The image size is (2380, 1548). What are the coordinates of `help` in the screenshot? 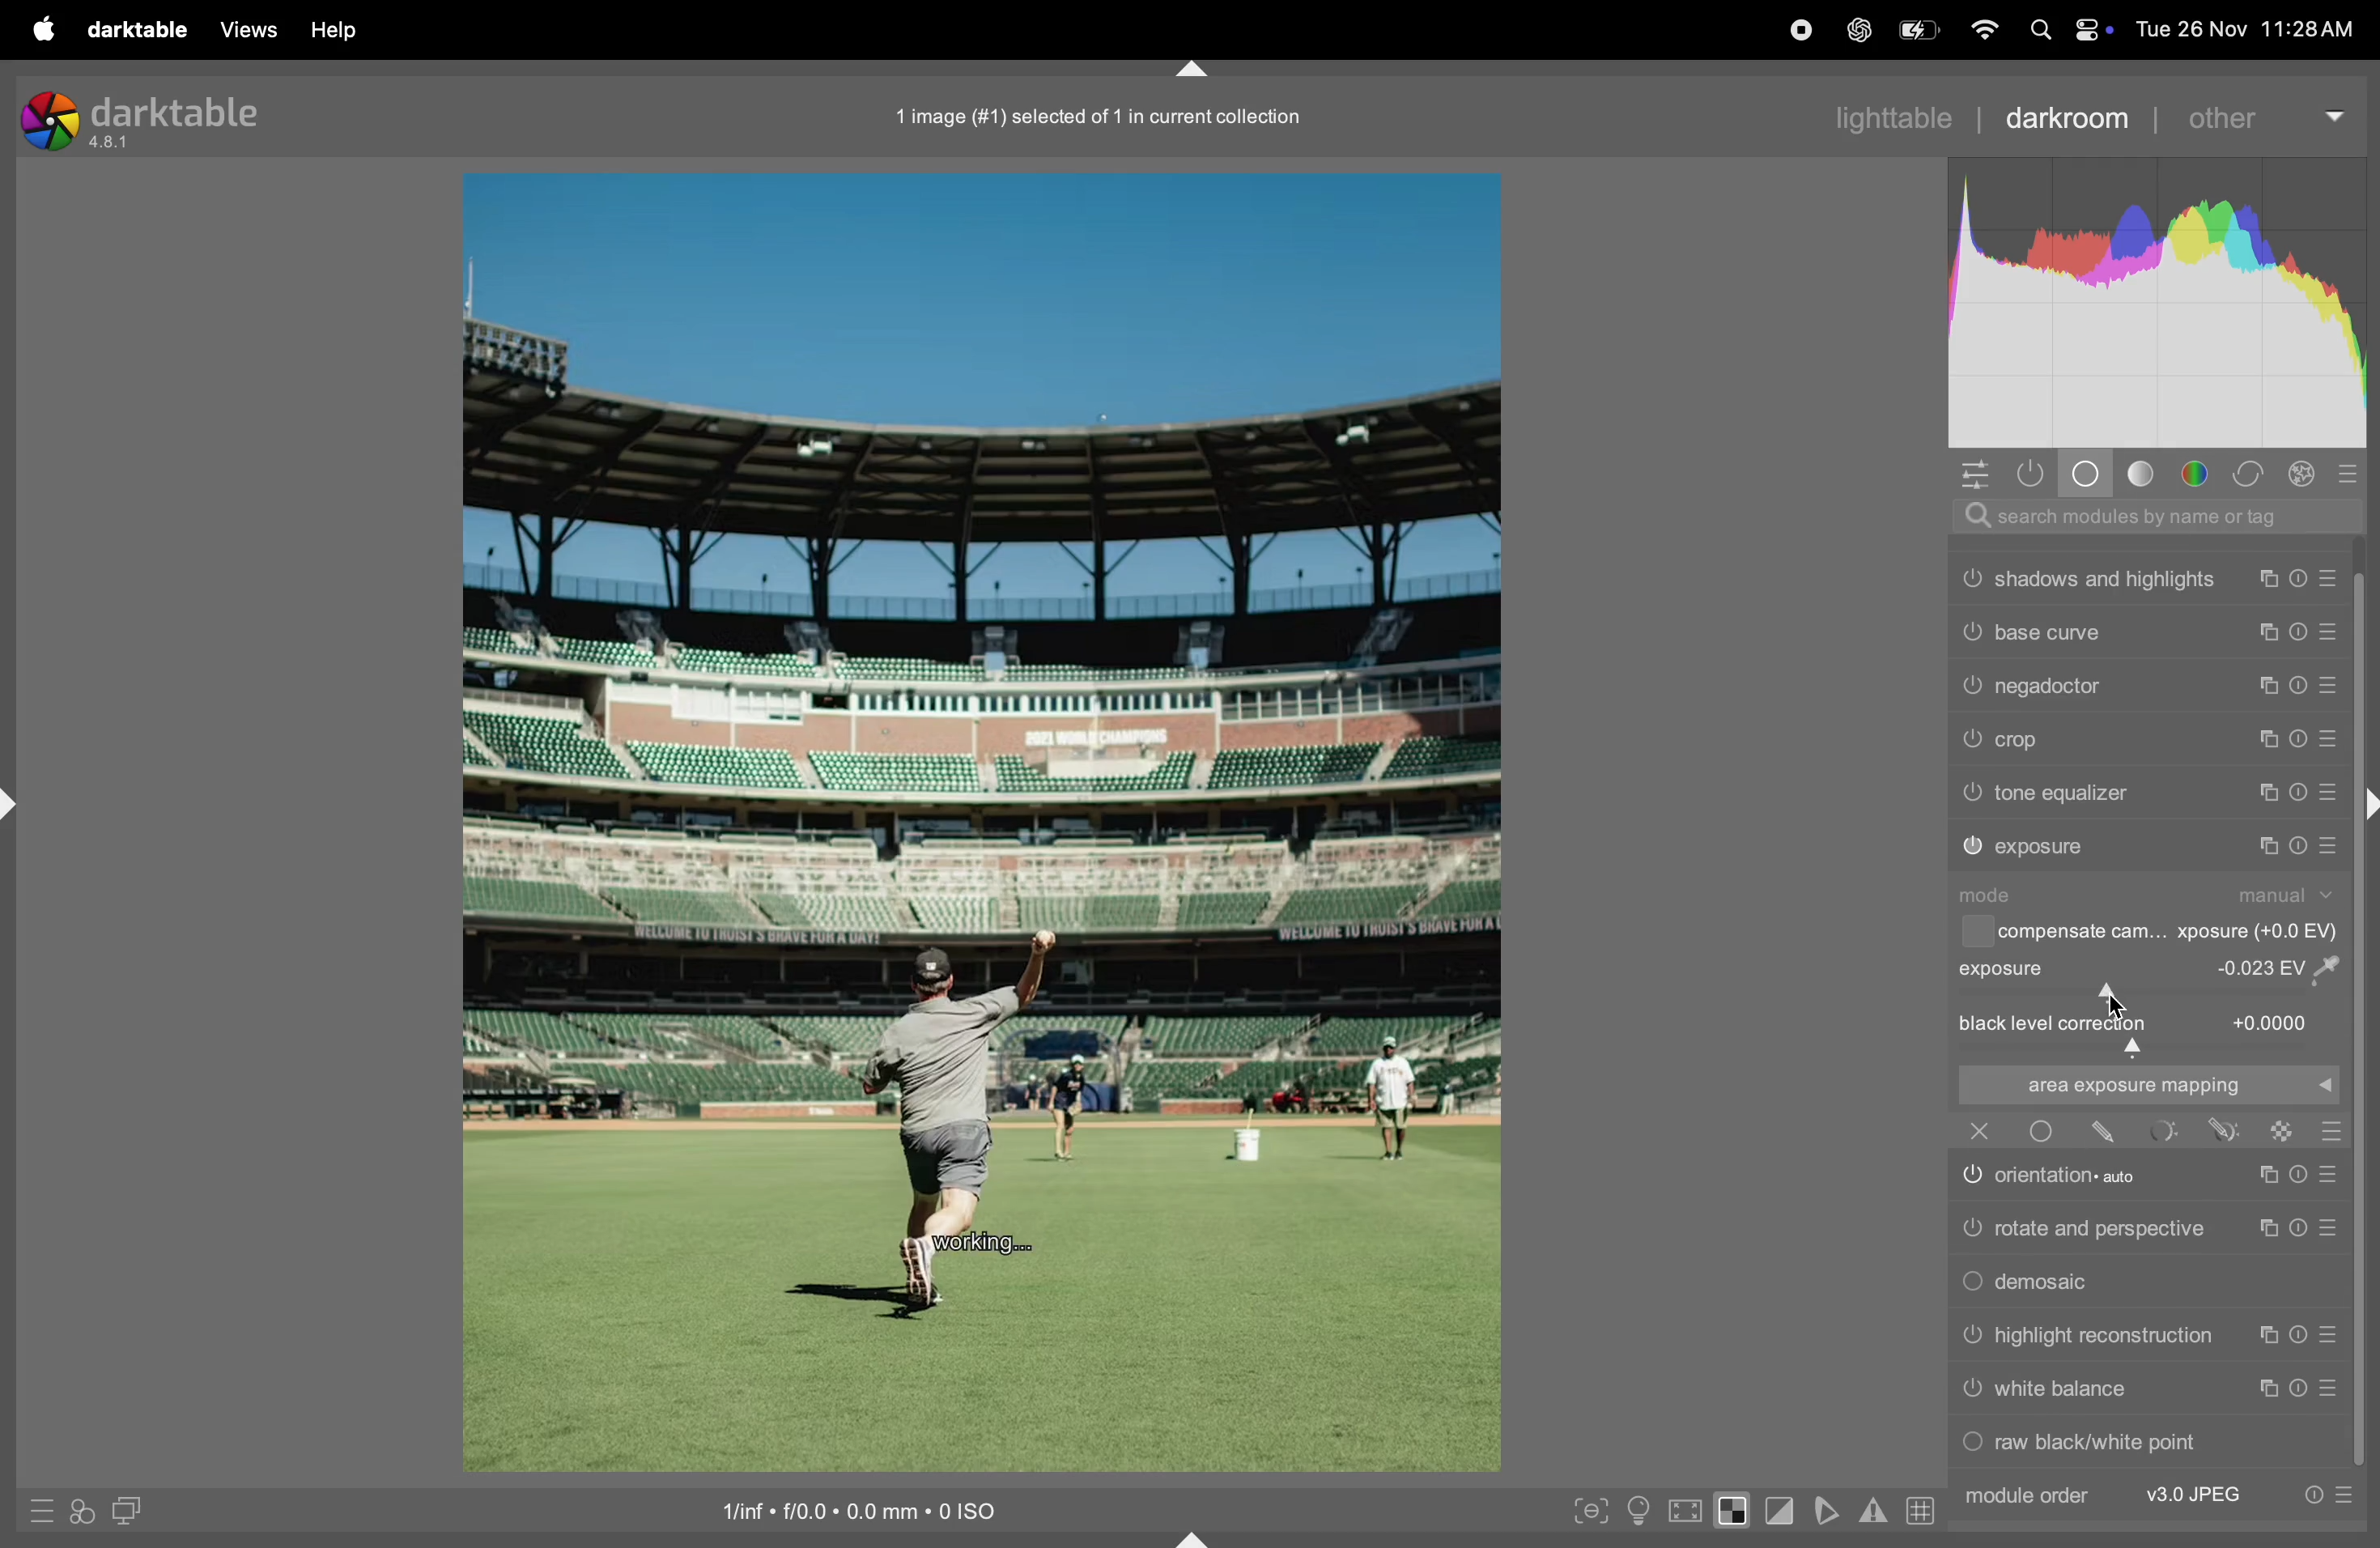 It's located at (340, 30).